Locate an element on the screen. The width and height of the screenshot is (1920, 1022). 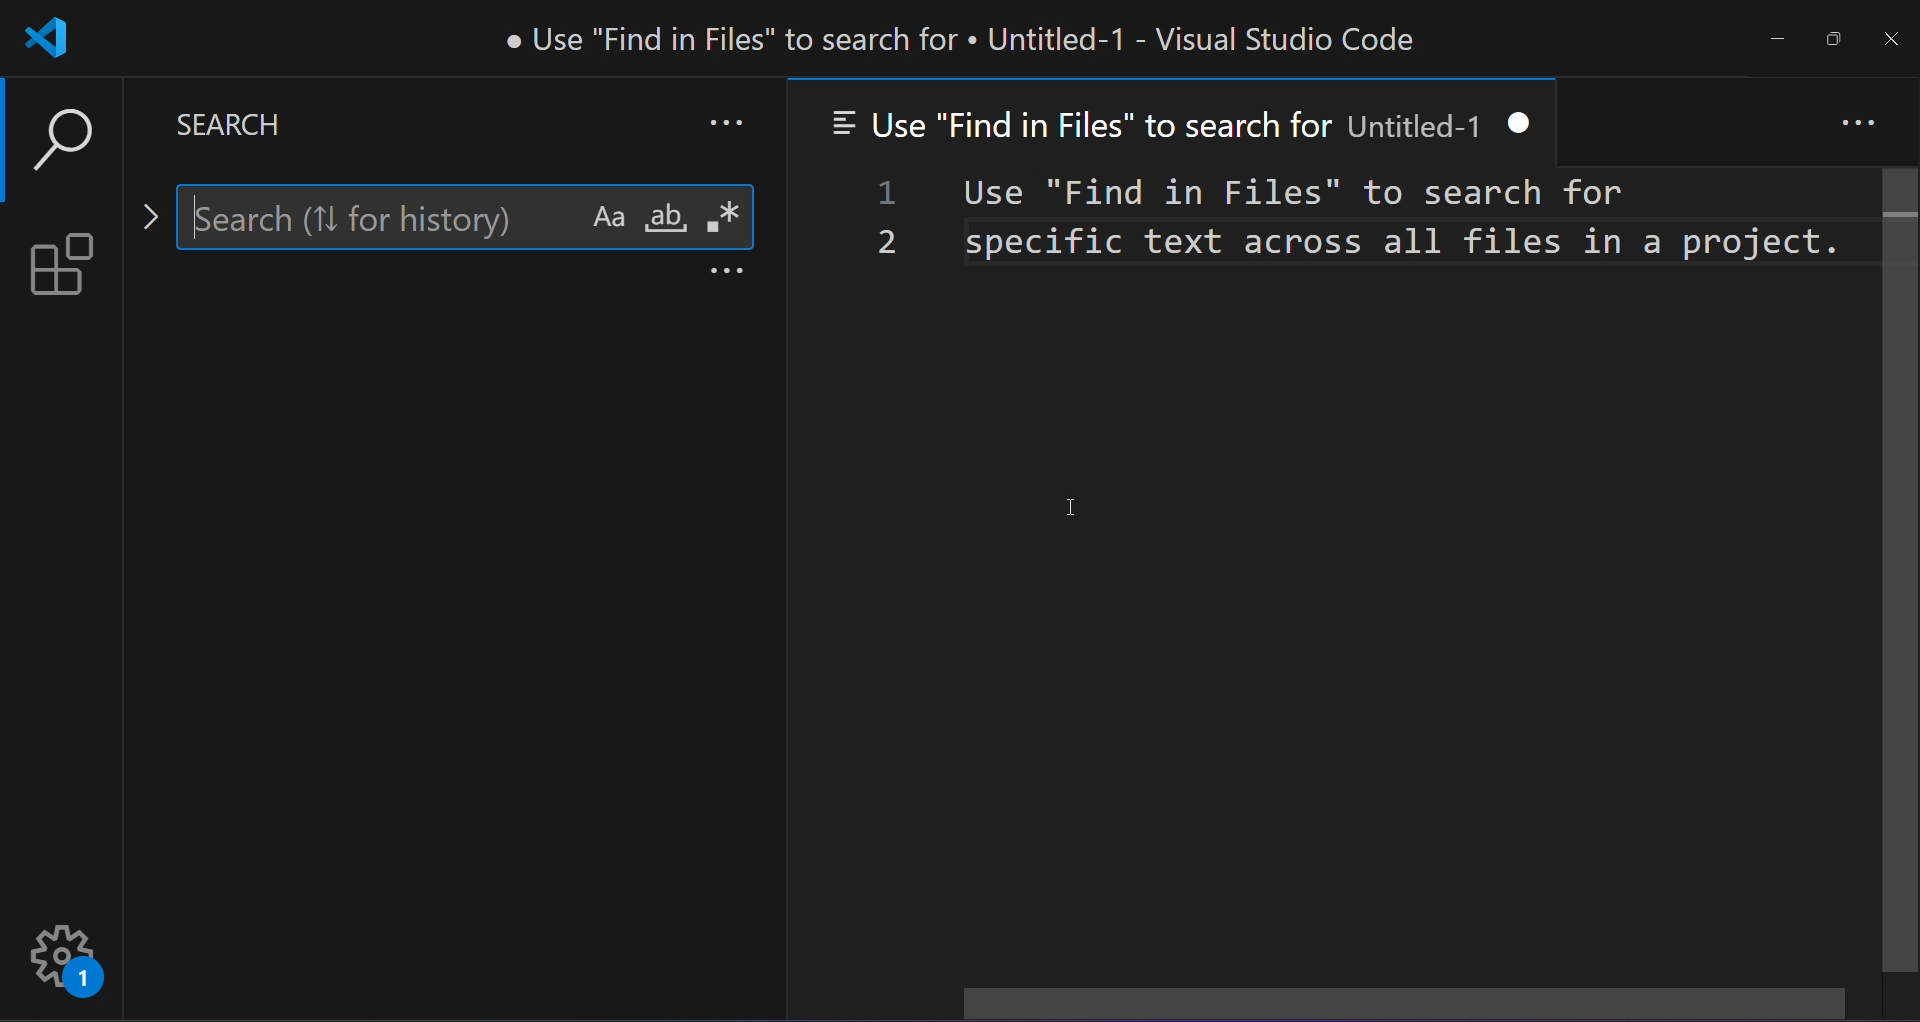
cursor is located at coordinates (1074, 507).